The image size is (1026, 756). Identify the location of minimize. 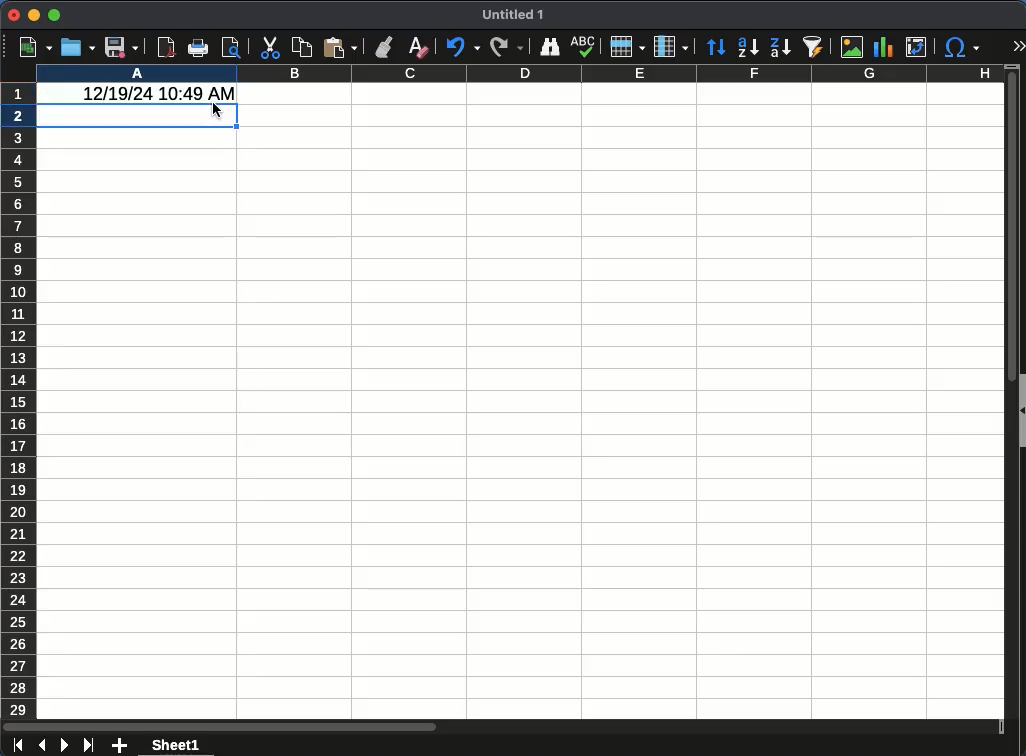
(34, 15).